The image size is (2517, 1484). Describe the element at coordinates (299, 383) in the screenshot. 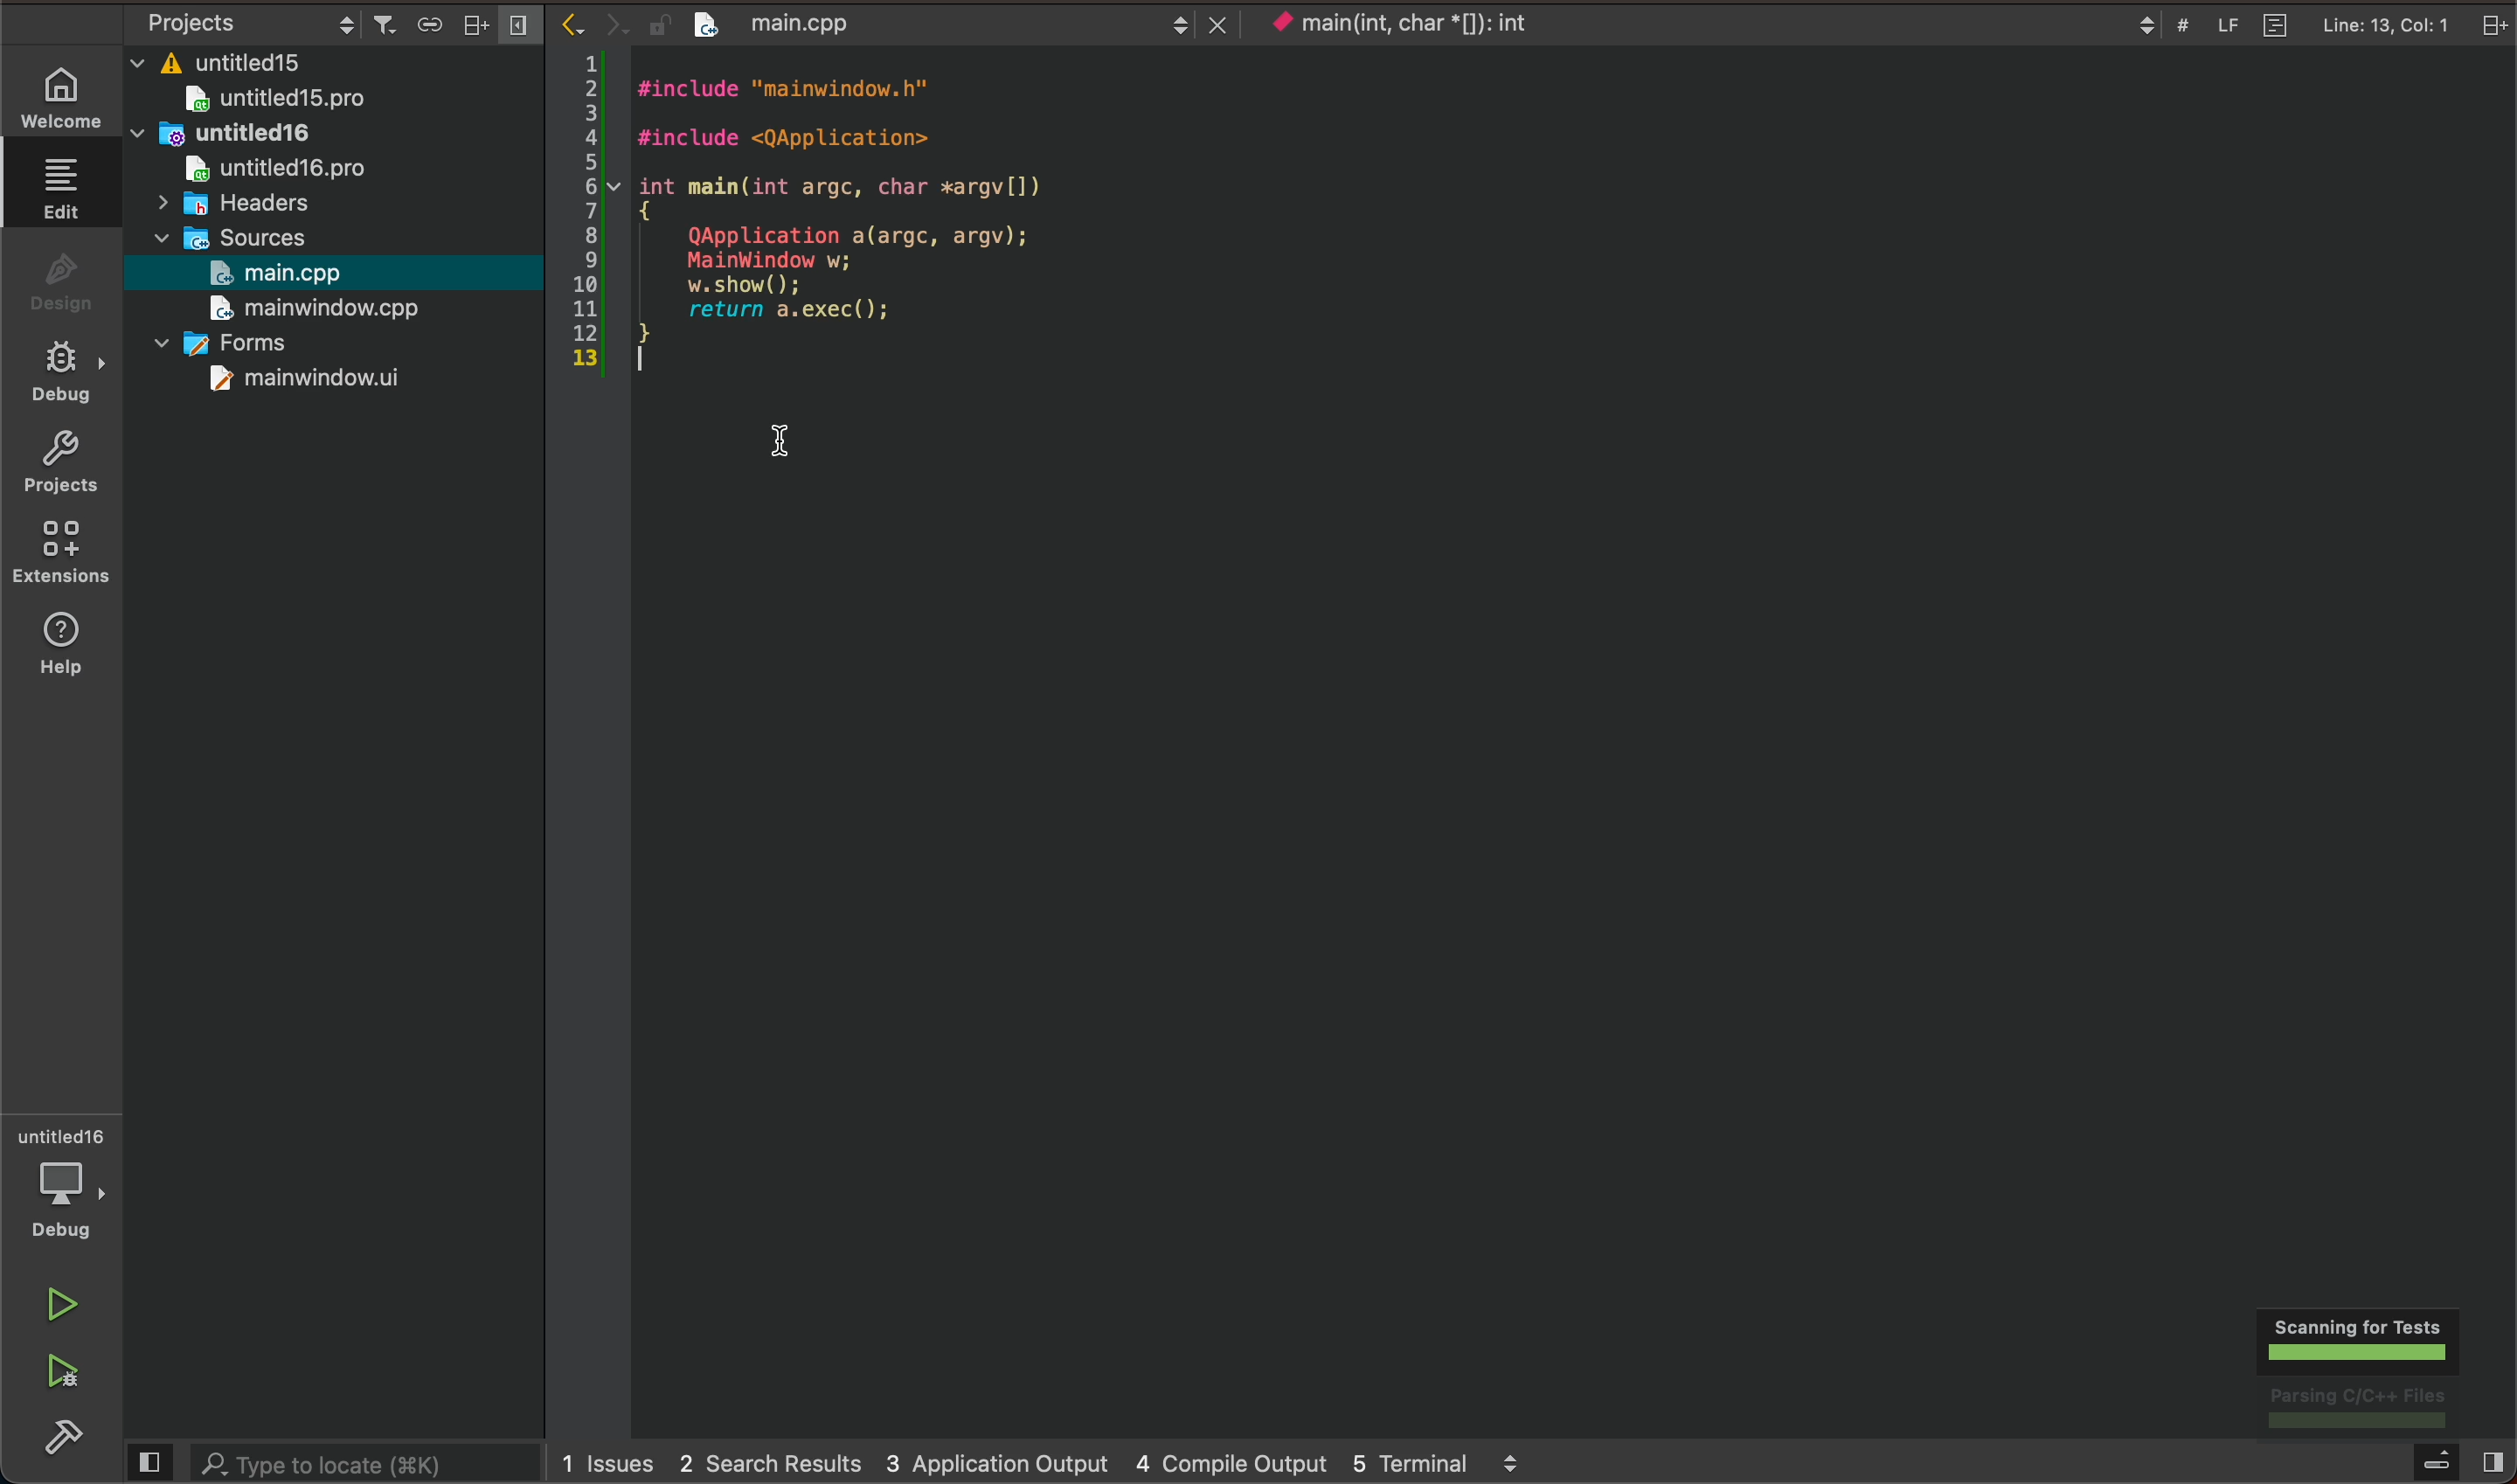

I see `mainwindow` at that location.